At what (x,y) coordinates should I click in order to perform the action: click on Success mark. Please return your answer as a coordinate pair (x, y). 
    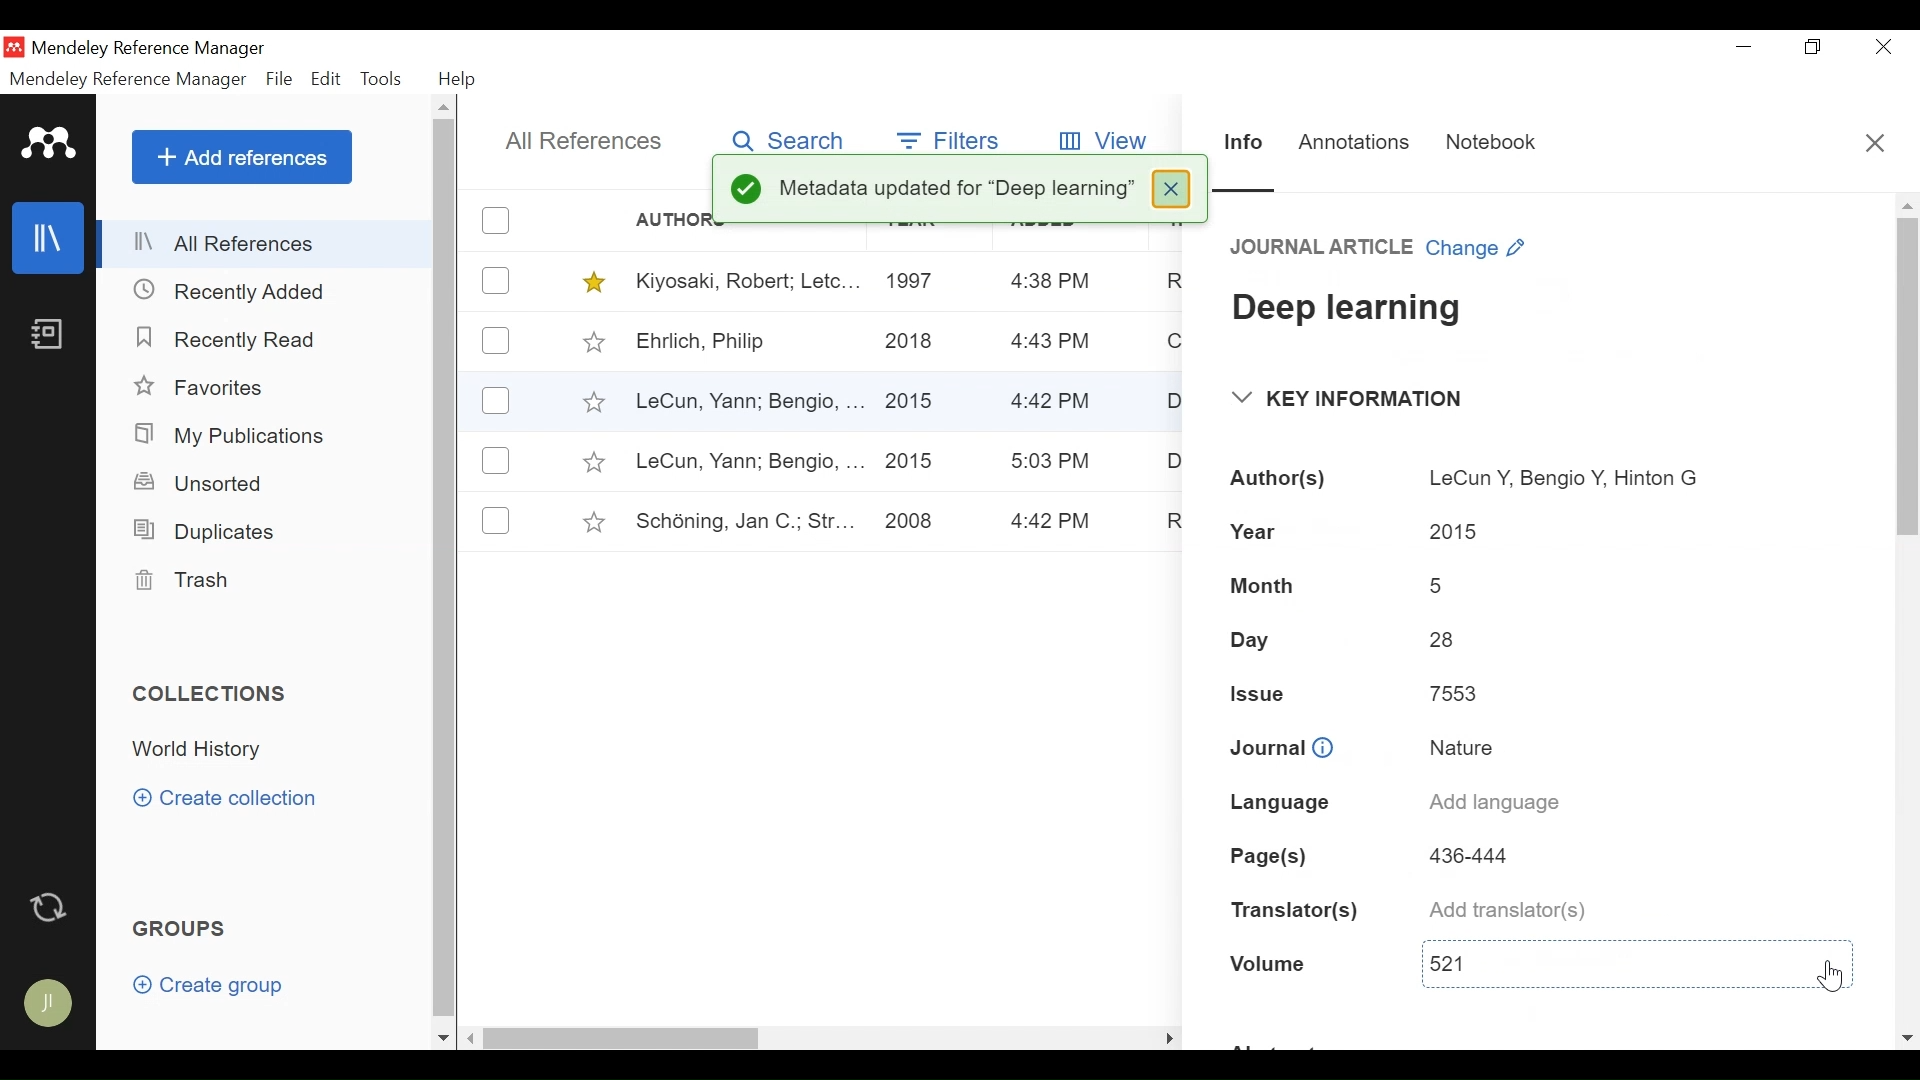
    Looking at the image, I should click on (745, 192).